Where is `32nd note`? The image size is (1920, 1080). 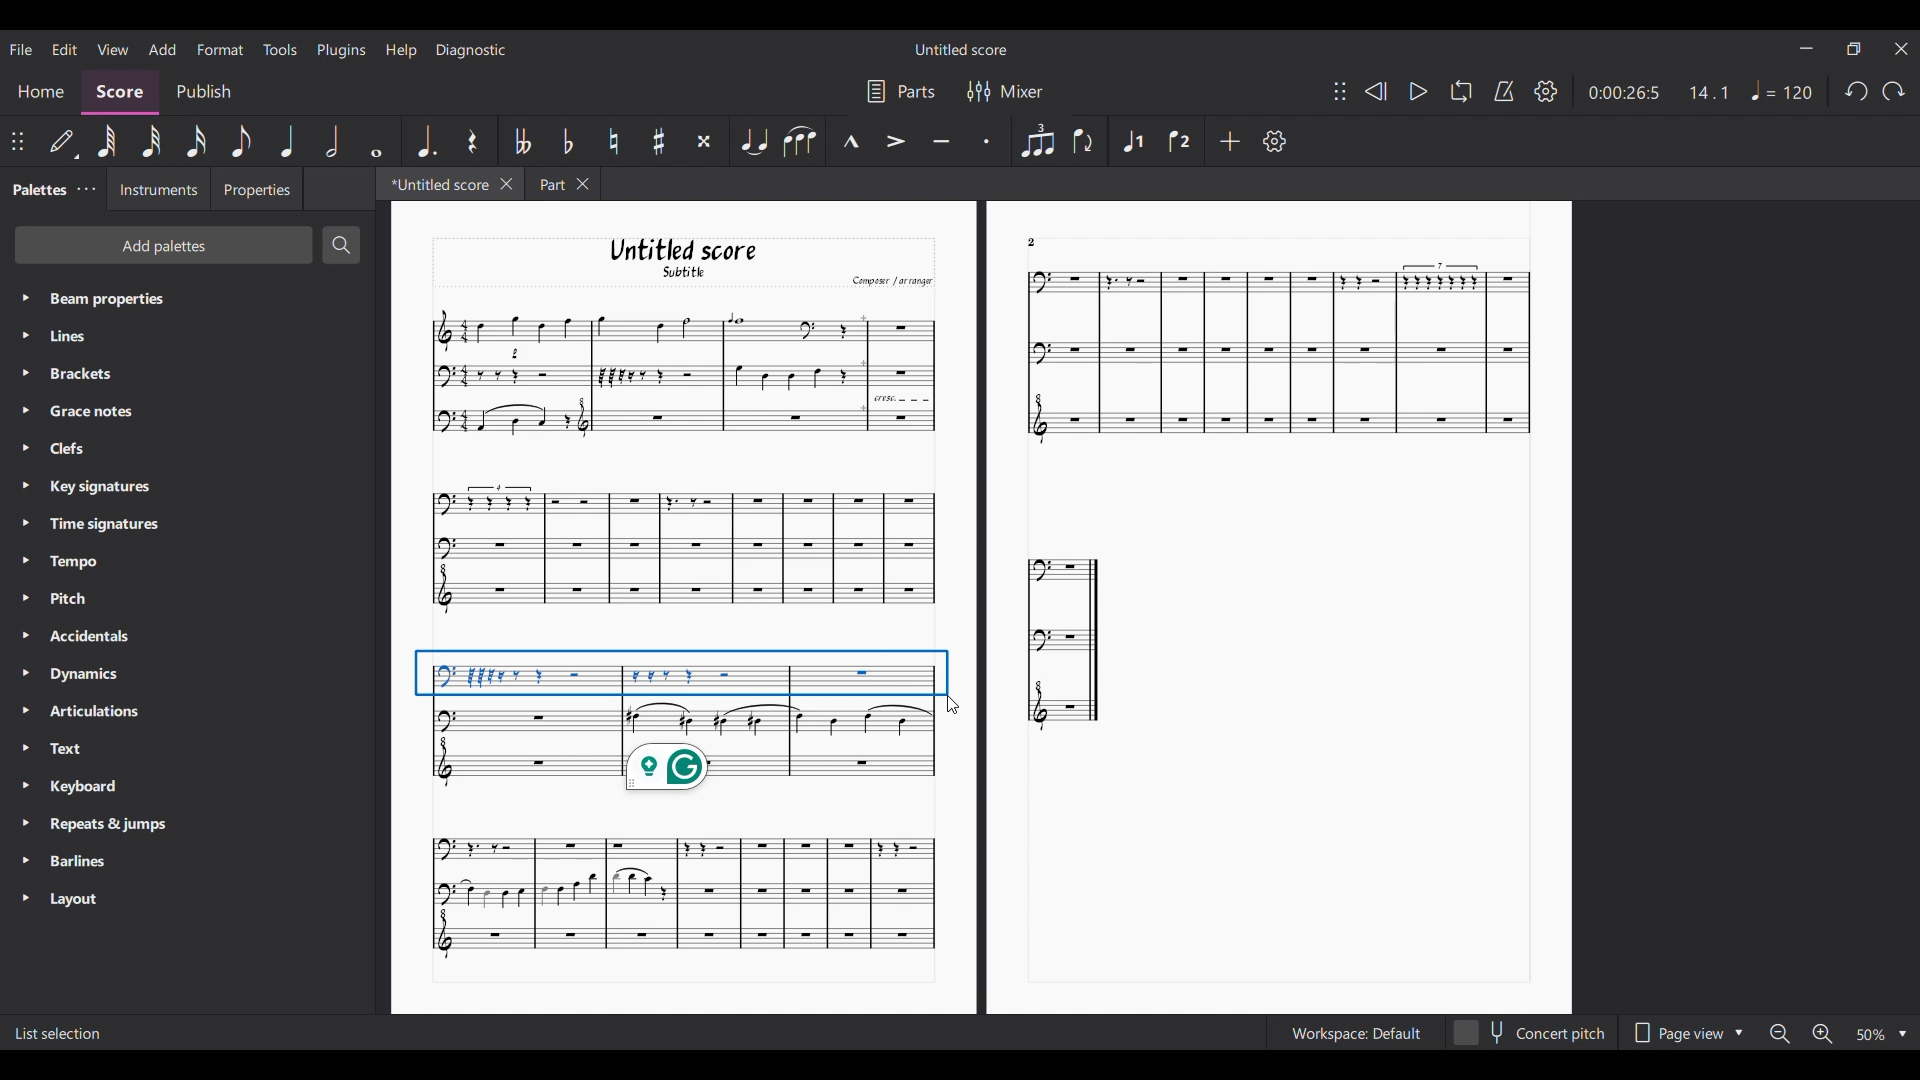
32nd note is located at coordinates (151, 141).